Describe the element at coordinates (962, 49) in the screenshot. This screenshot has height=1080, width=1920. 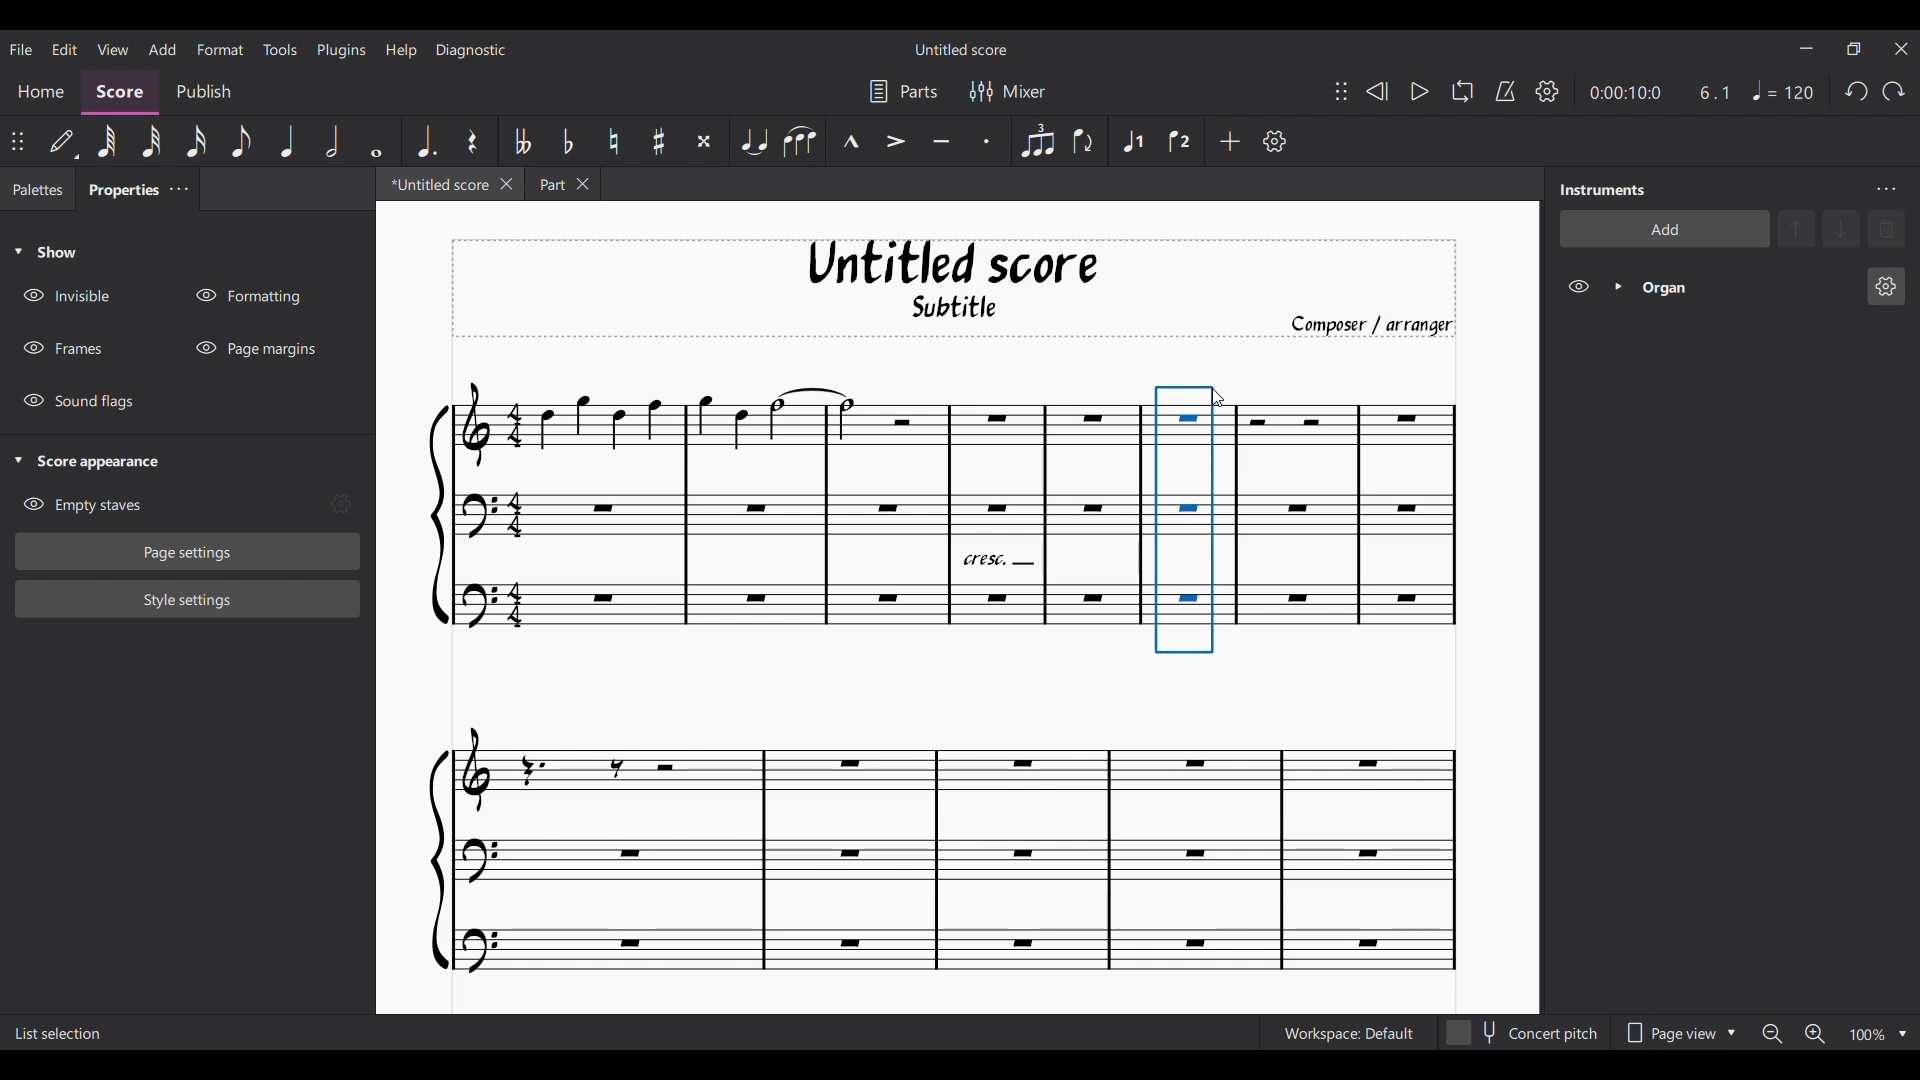
I see `Score name` at that location.